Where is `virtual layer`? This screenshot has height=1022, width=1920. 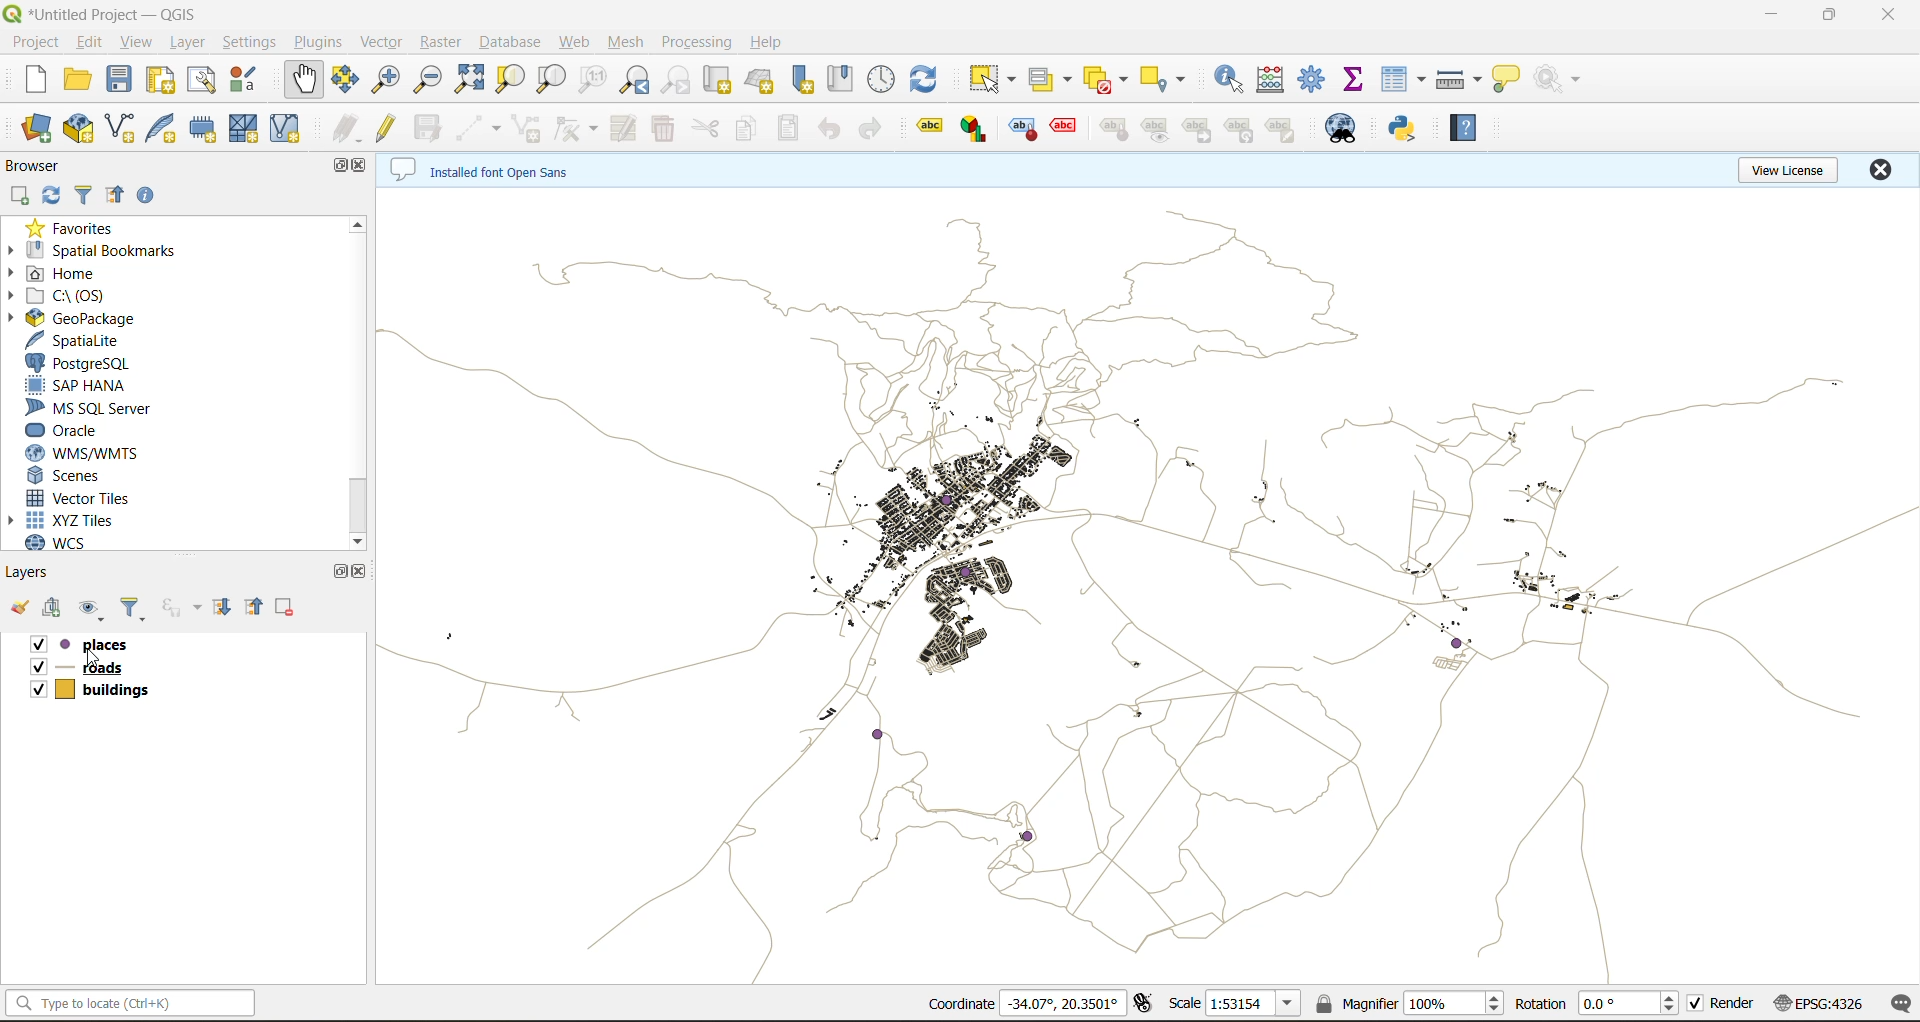 virtual layer is located at coordinates (294, 129).